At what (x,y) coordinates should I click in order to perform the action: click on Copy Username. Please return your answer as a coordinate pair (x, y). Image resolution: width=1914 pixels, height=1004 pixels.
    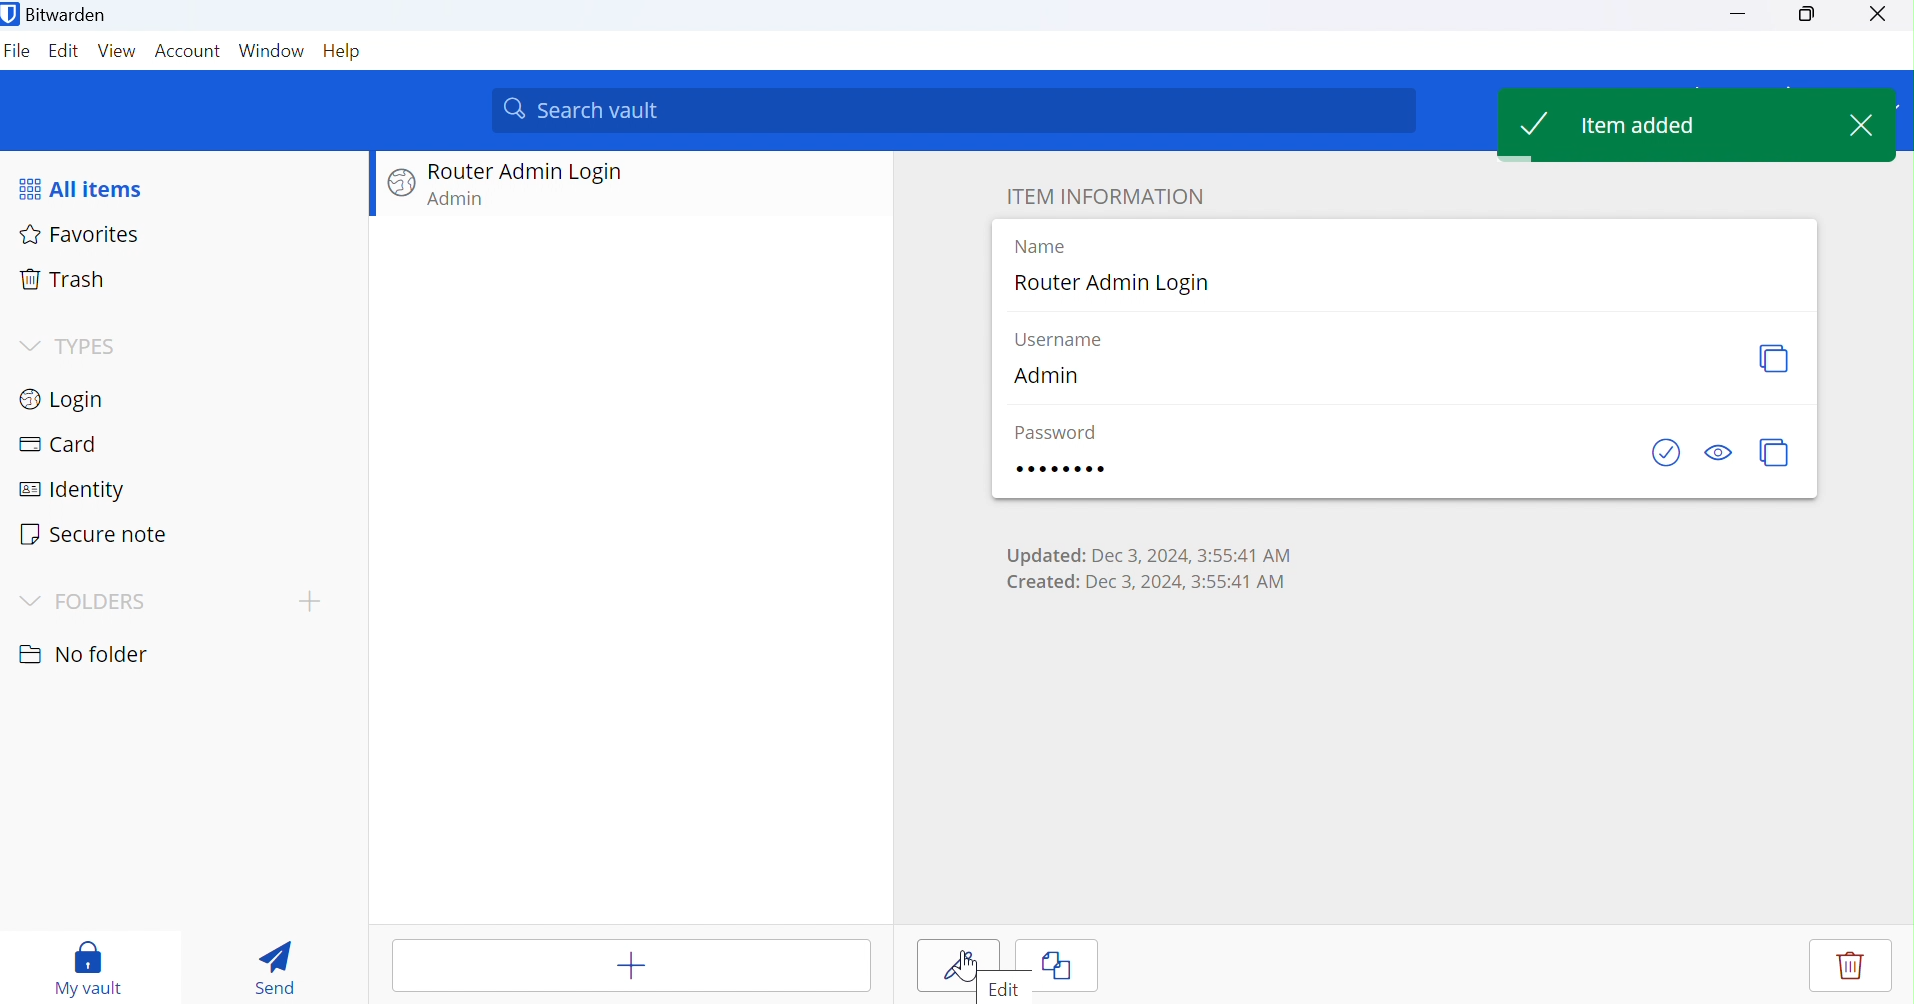
    Looking at the image, I should click on (1774, 359).